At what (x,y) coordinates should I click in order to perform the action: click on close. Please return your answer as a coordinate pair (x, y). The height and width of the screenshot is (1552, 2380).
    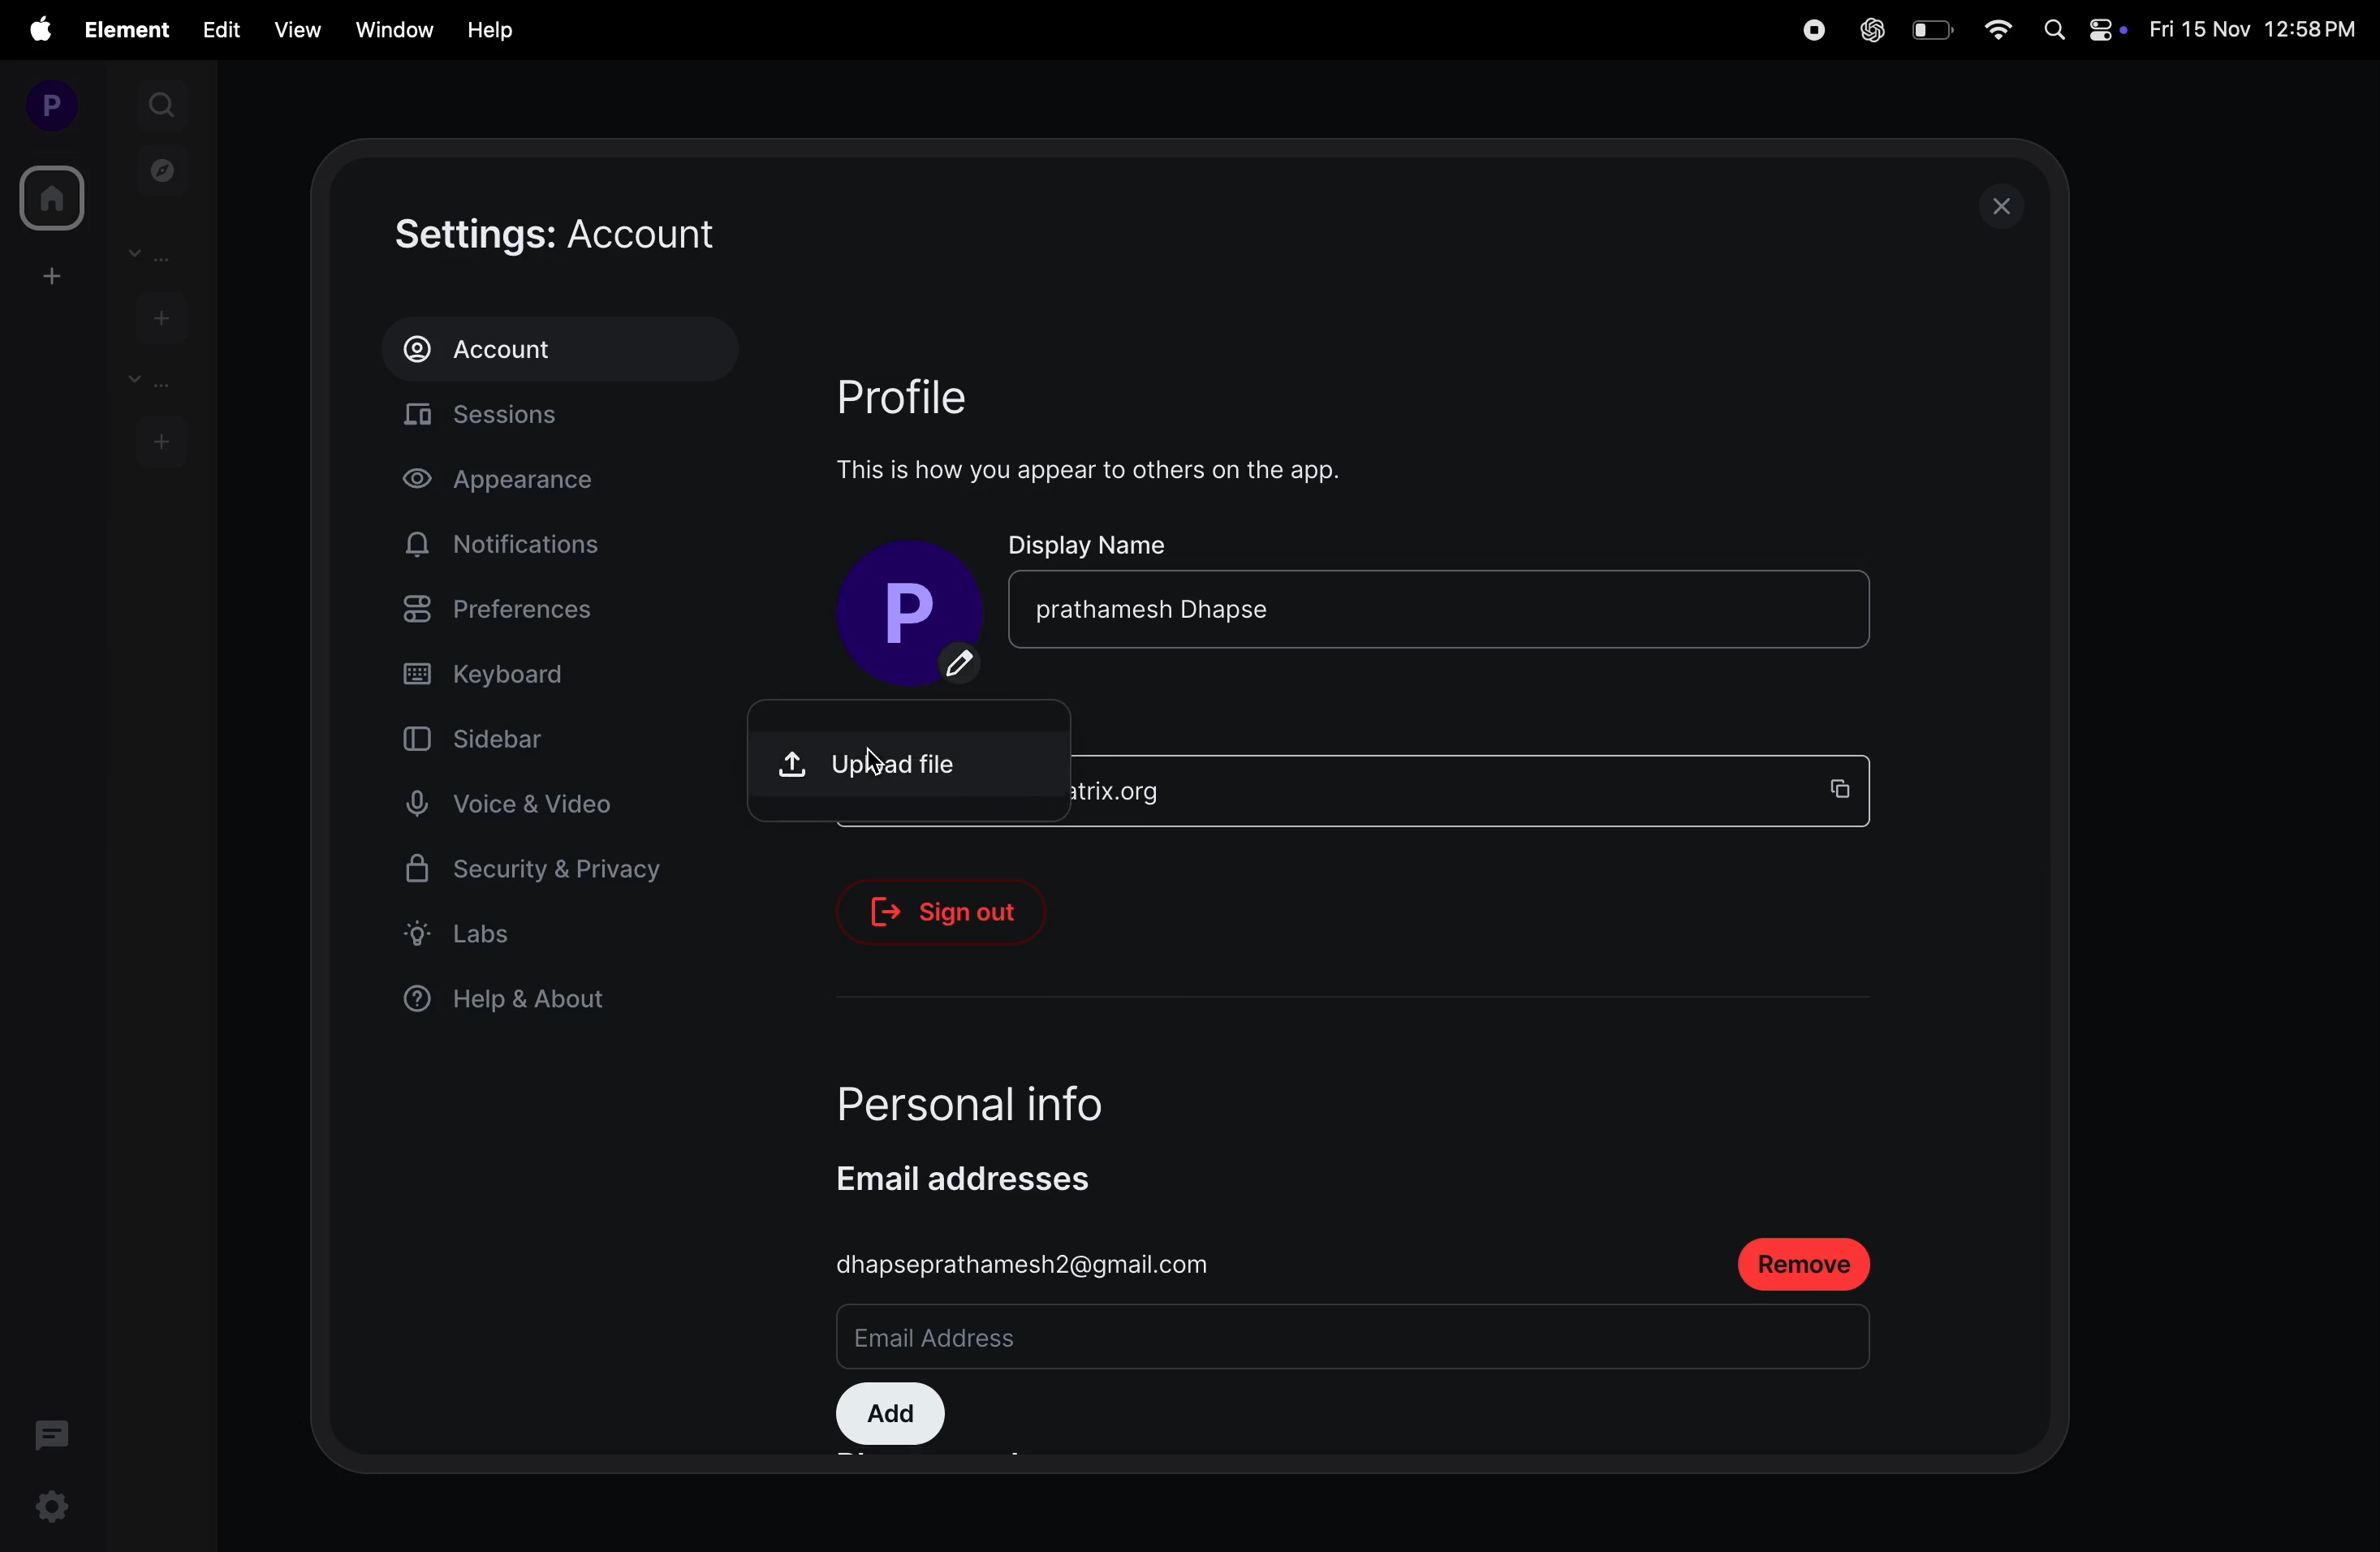
    Looking at the image, I should click on (2008, 205).